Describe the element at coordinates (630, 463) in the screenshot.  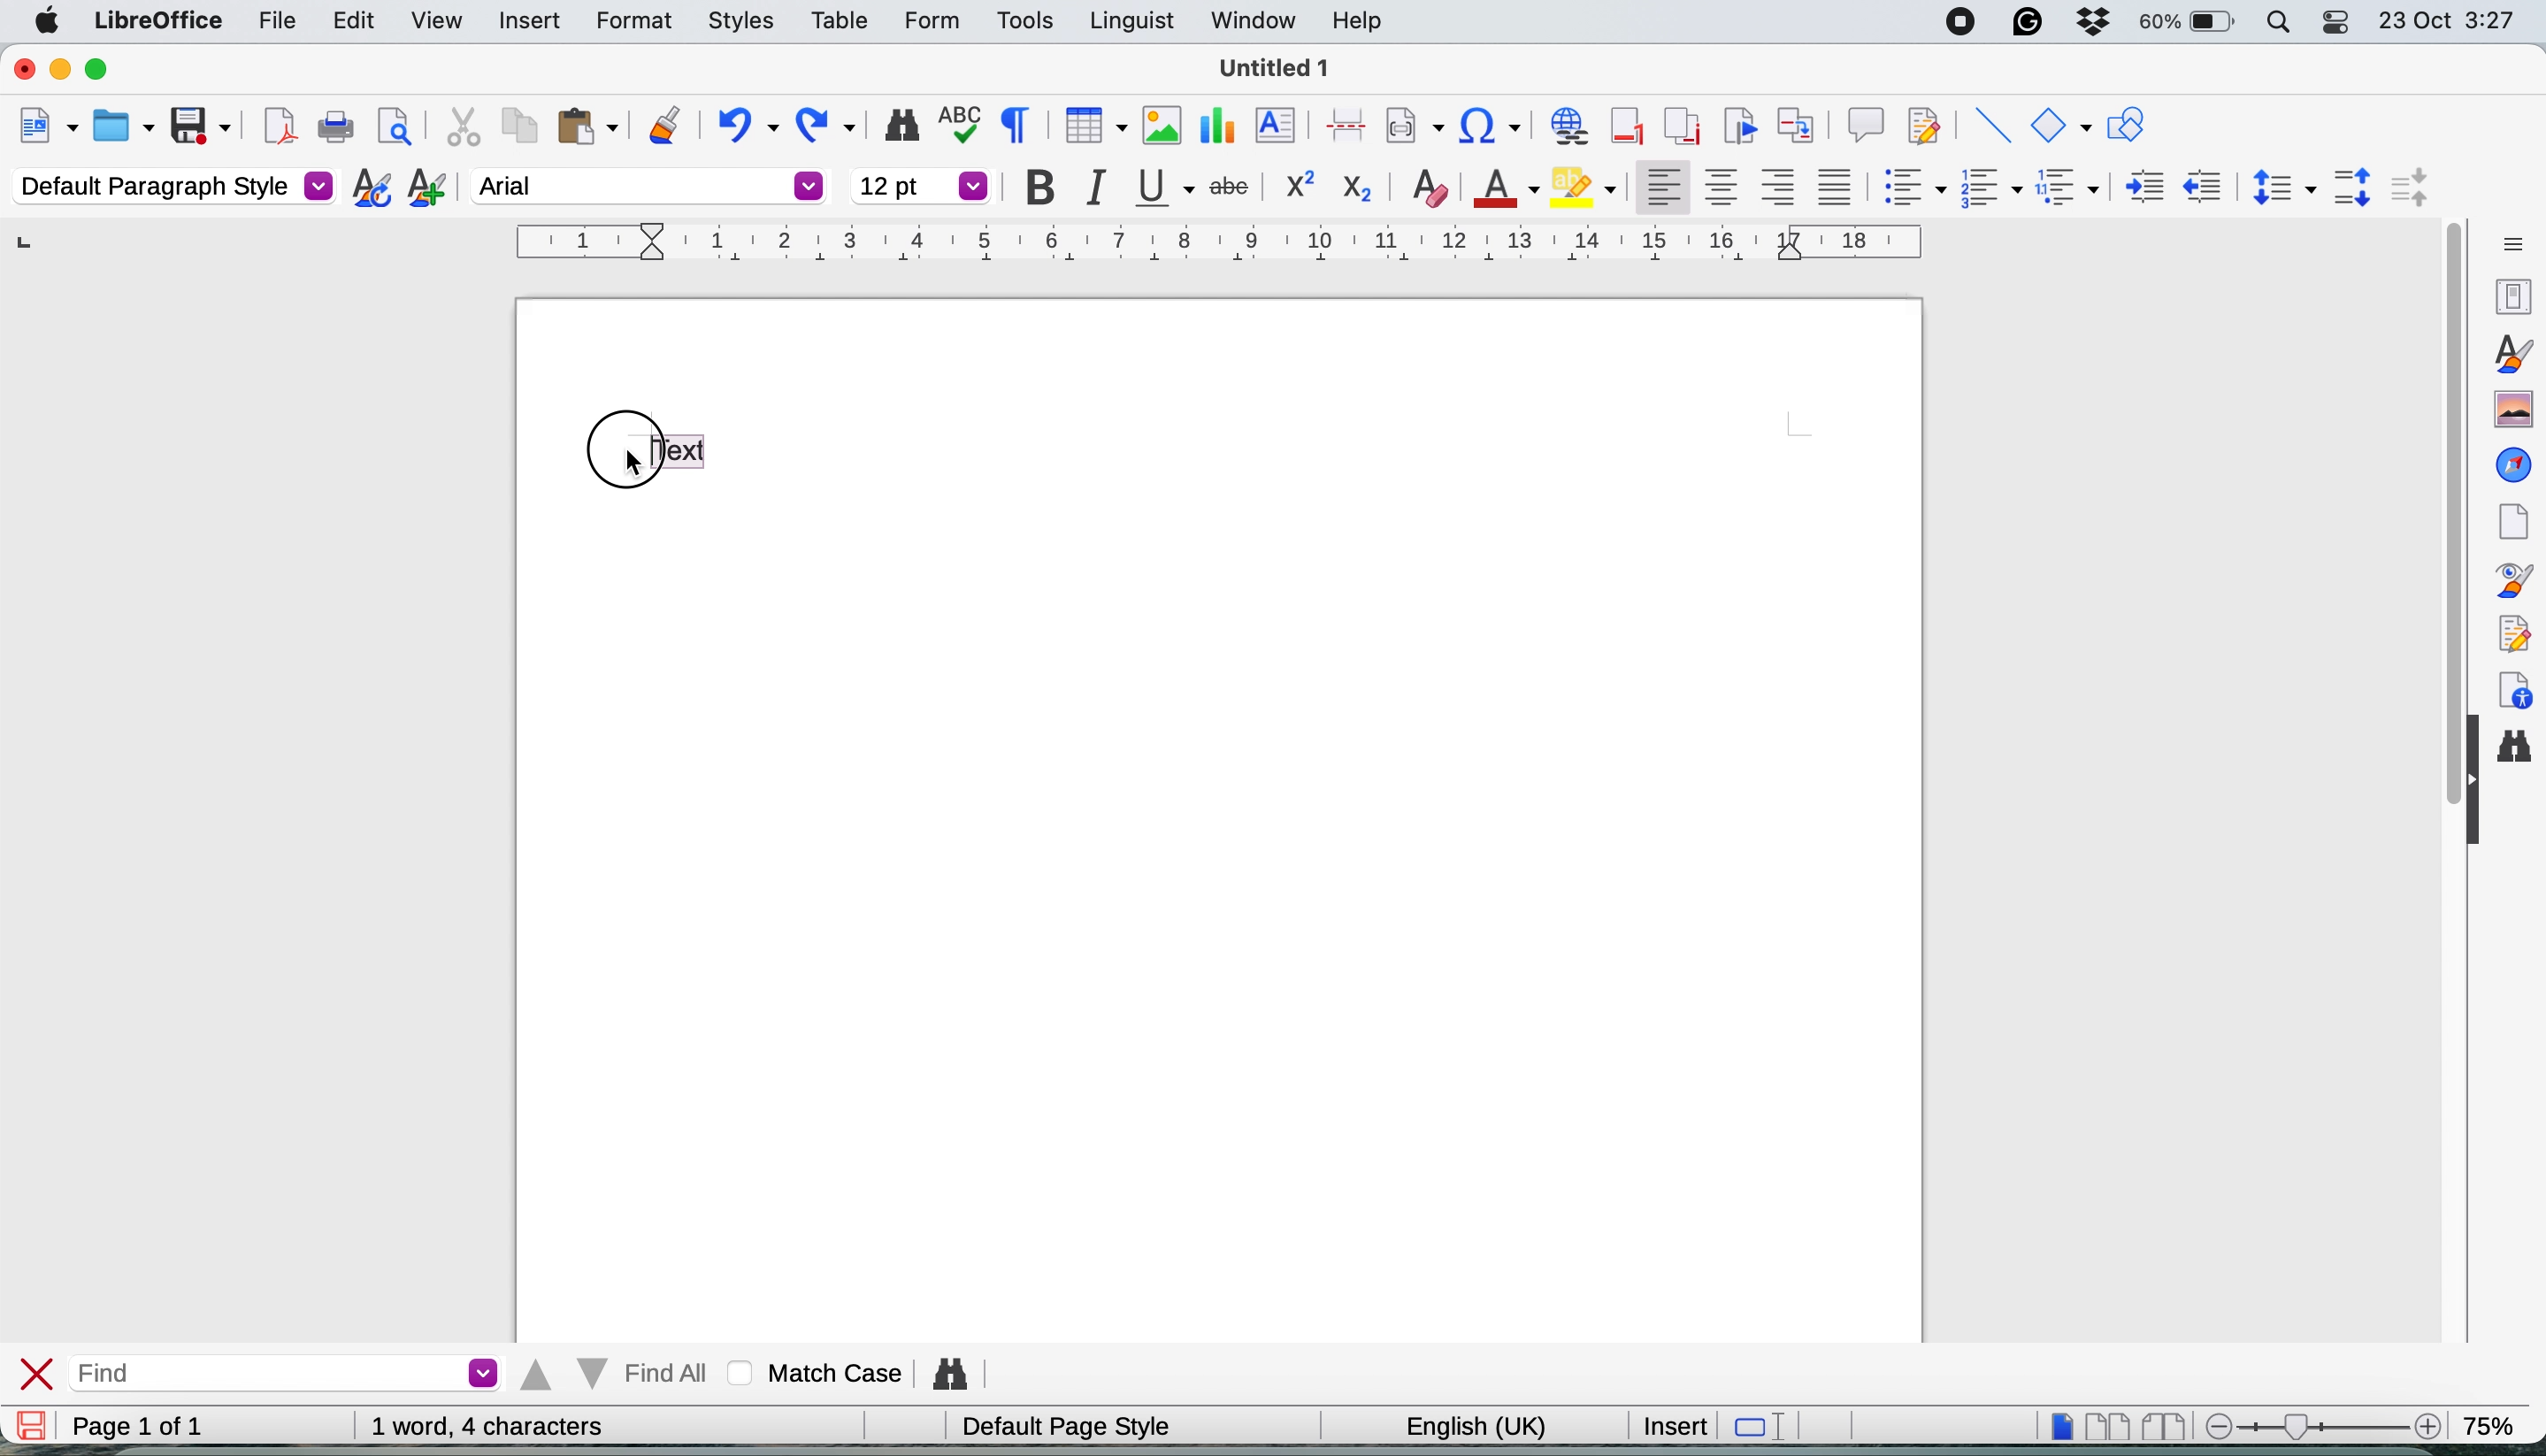
I see `cursor` at that location.